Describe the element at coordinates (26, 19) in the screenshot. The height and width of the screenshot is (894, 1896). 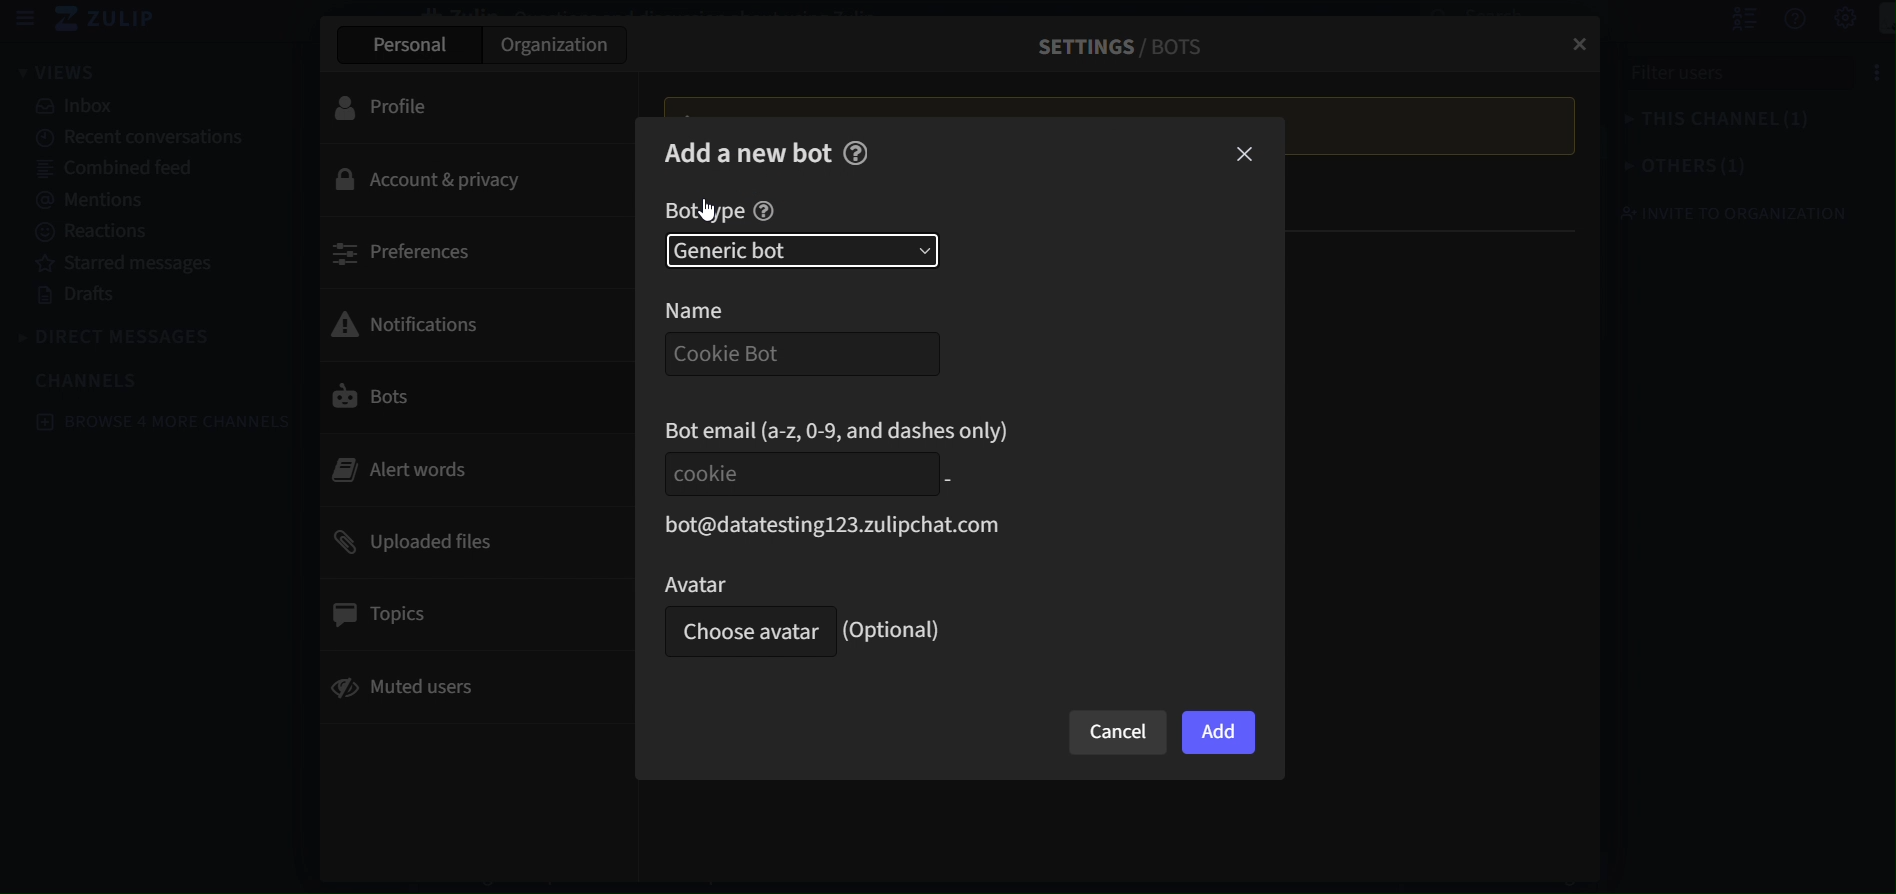
I see `hide sidebar` at that location.